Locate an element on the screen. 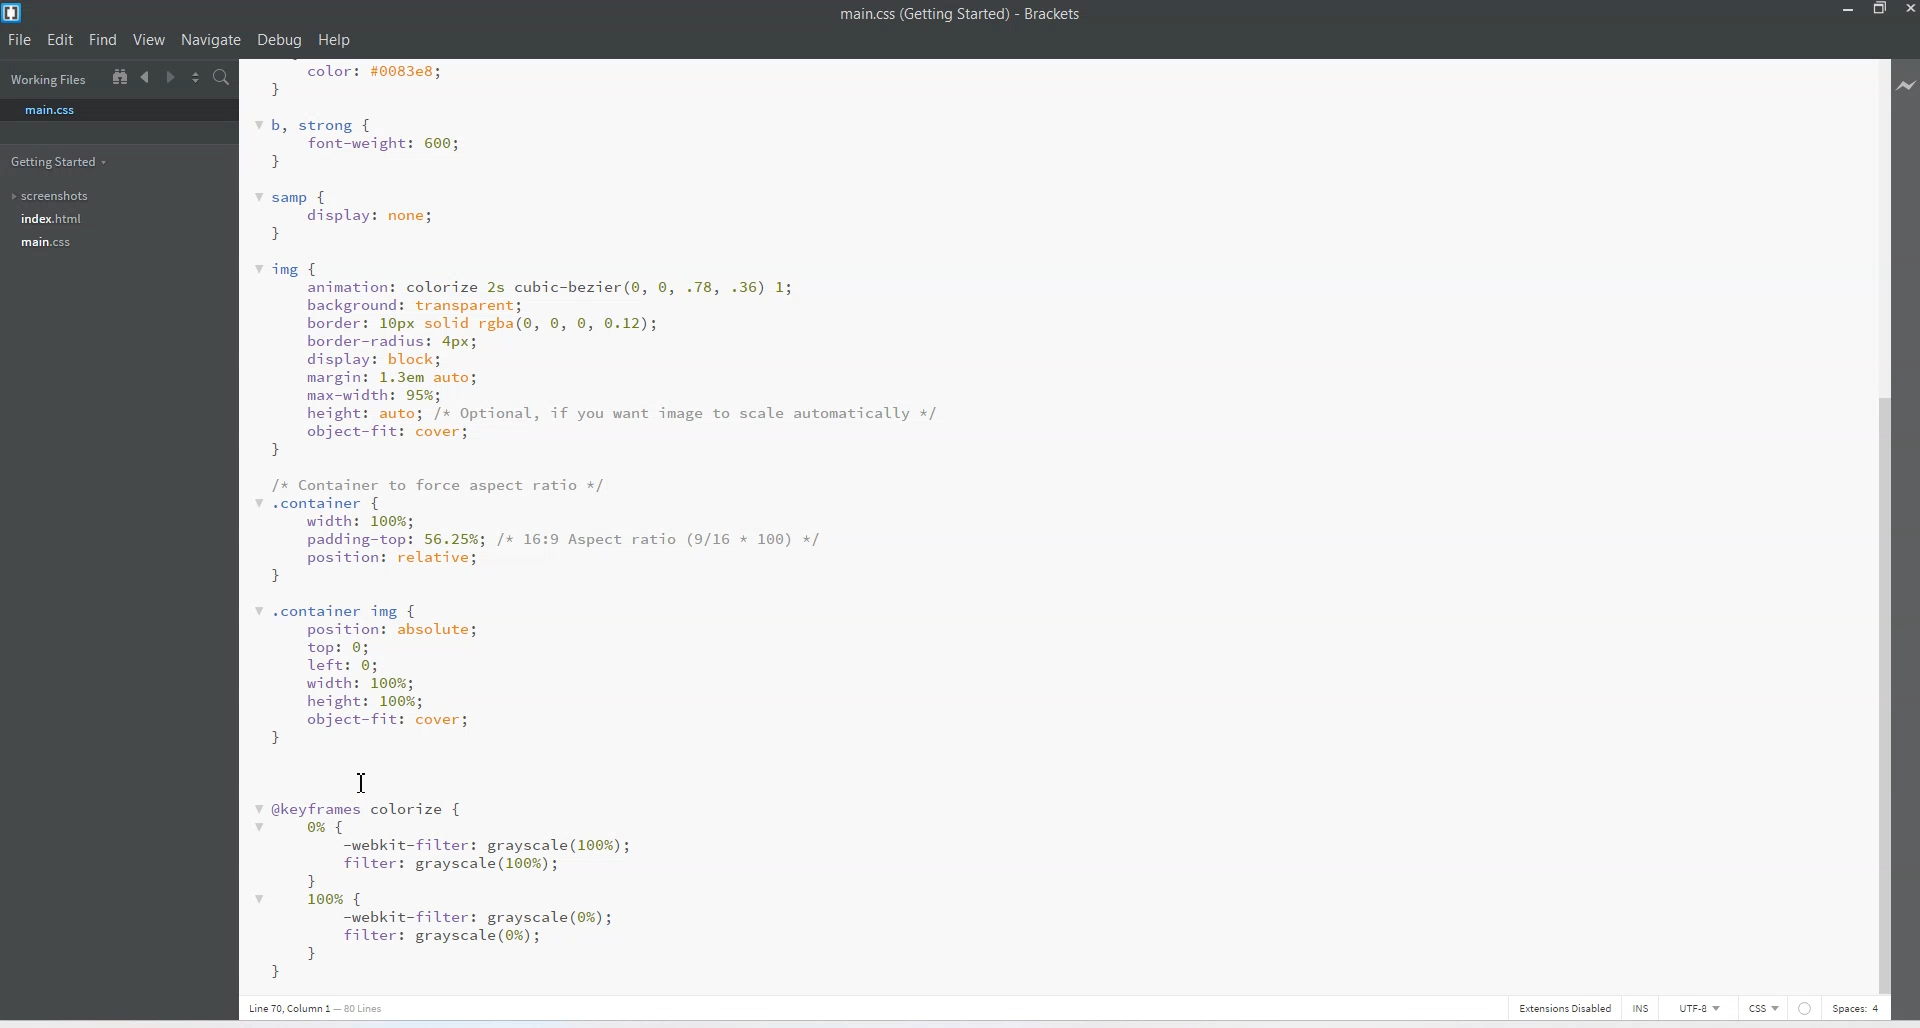 The height and width of the screenshot is (1028, 1920). Find in files is located at coordinates (224, 78).